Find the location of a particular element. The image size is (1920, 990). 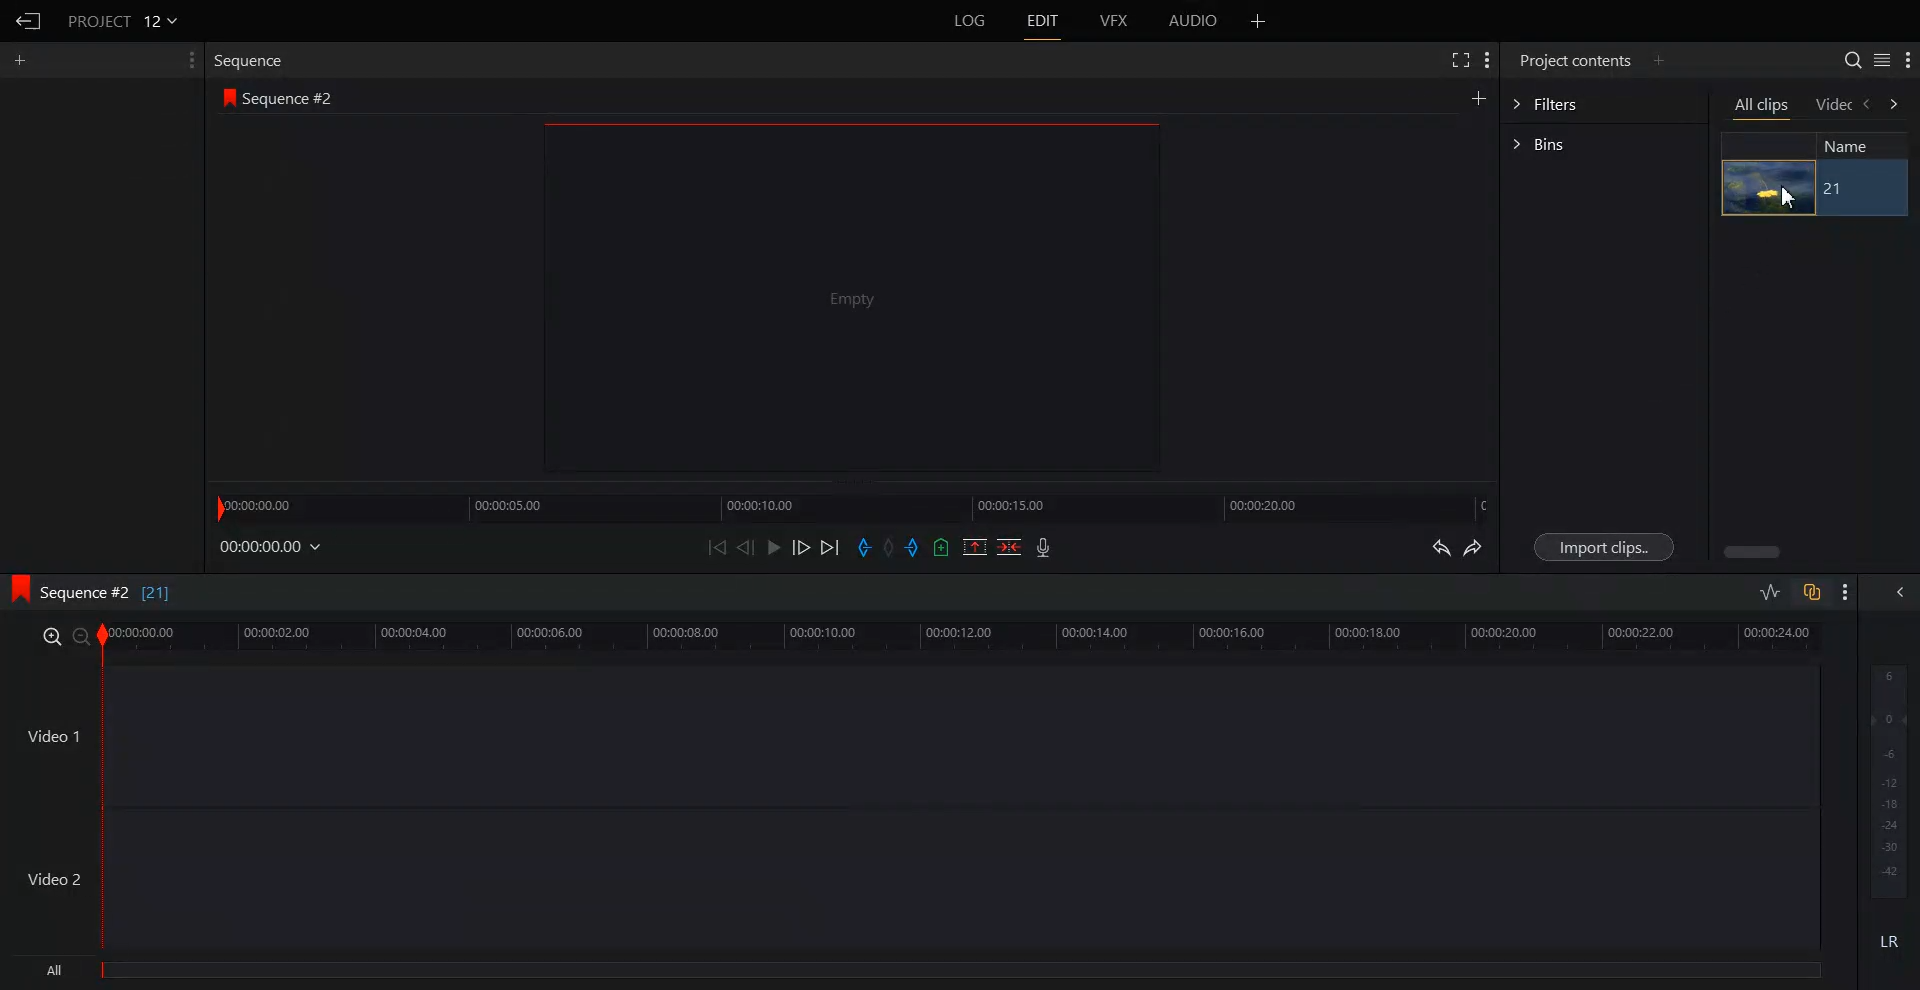

Timeline is located at coordinates (961, 637).